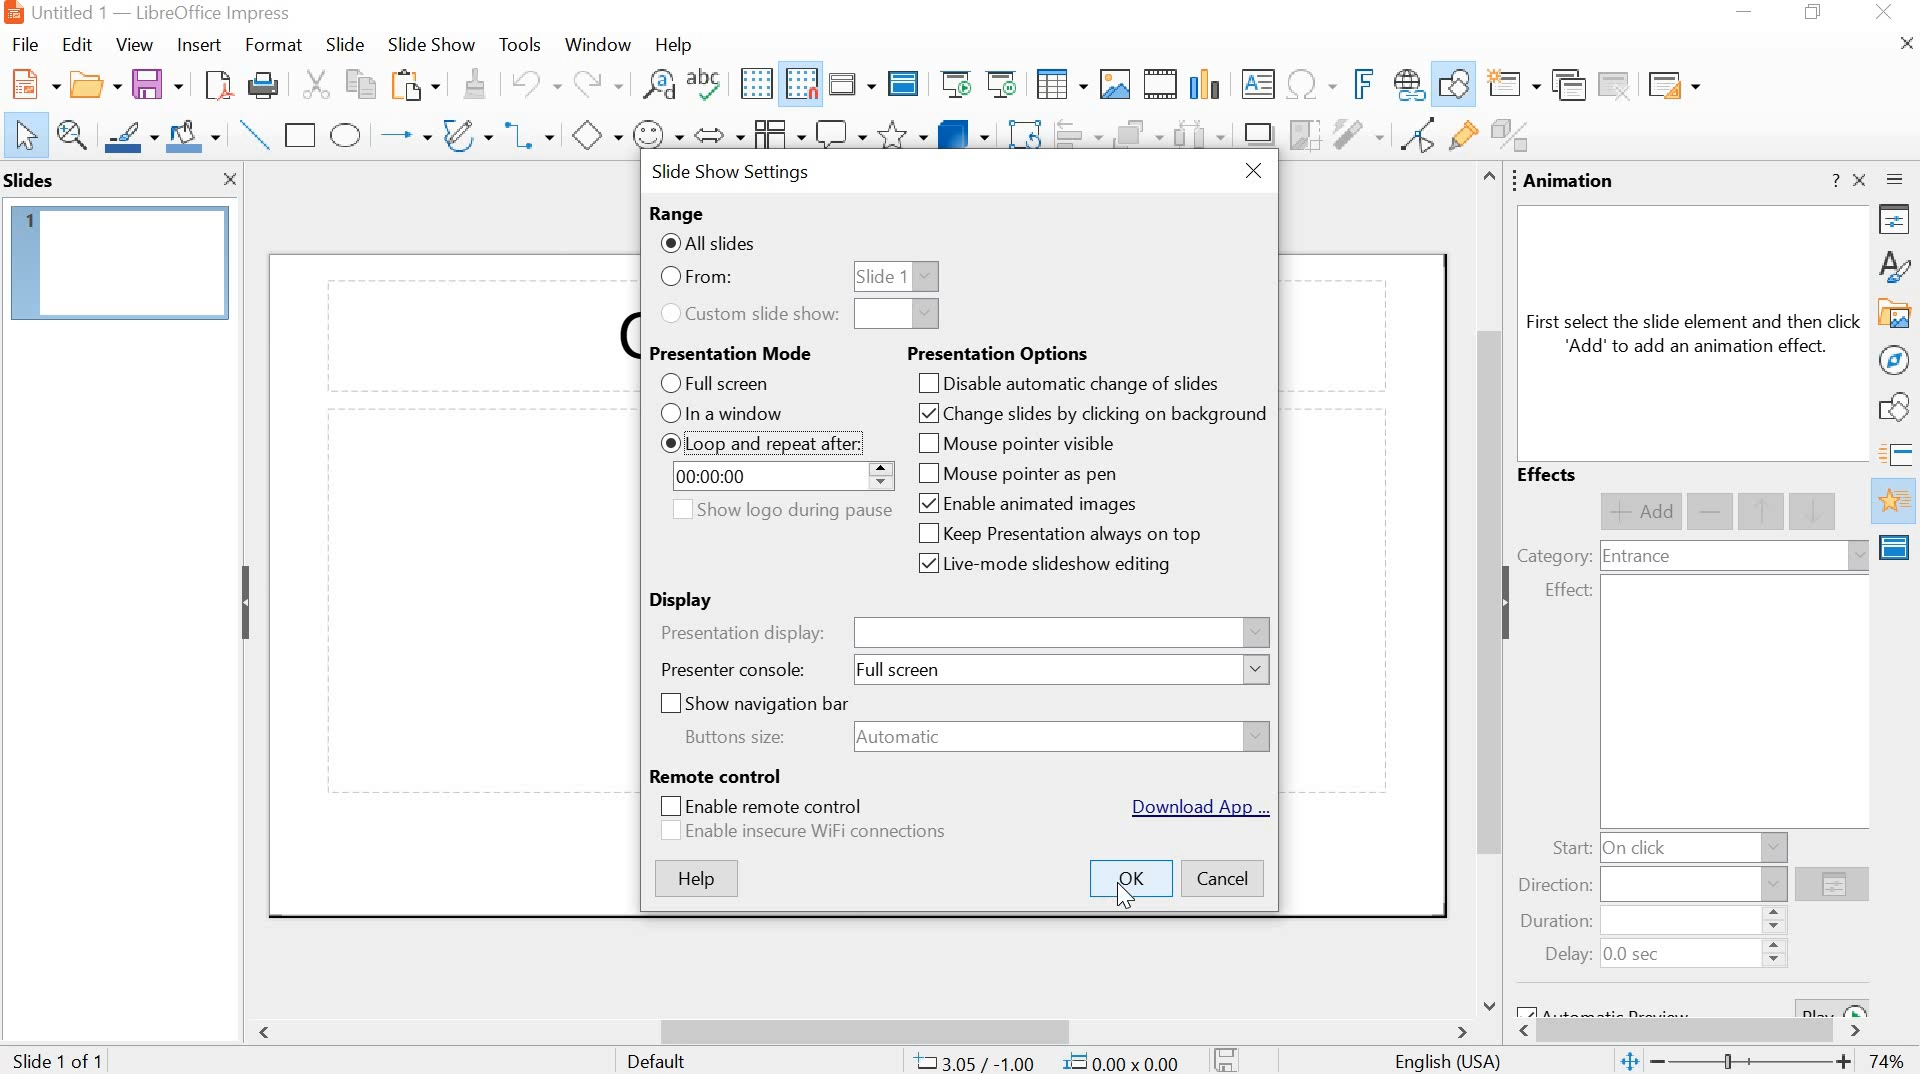 The height and width of the screenshot is (1074, 1920). Describe the element at coordinates (62, 1058) in the screenshot. I see `slide 1 of 1` at that location.